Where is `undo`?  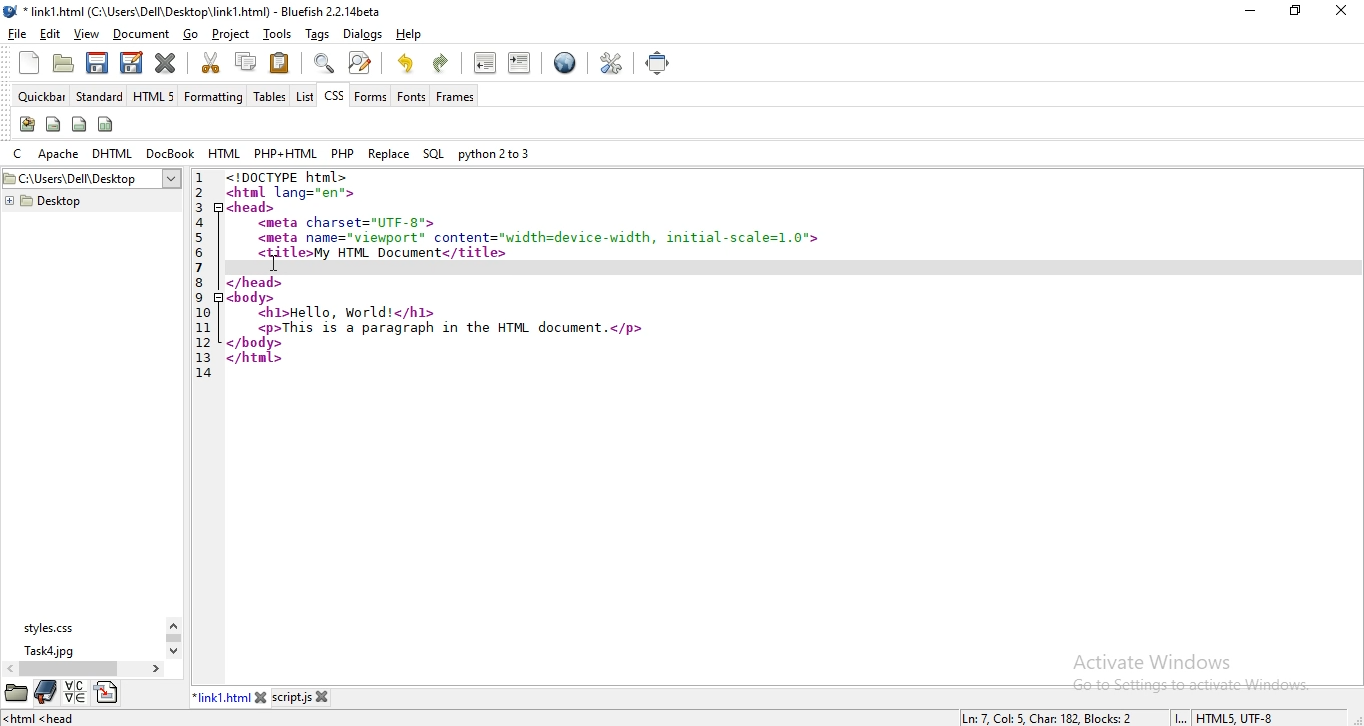
undo is located at coordinates (407, 63).